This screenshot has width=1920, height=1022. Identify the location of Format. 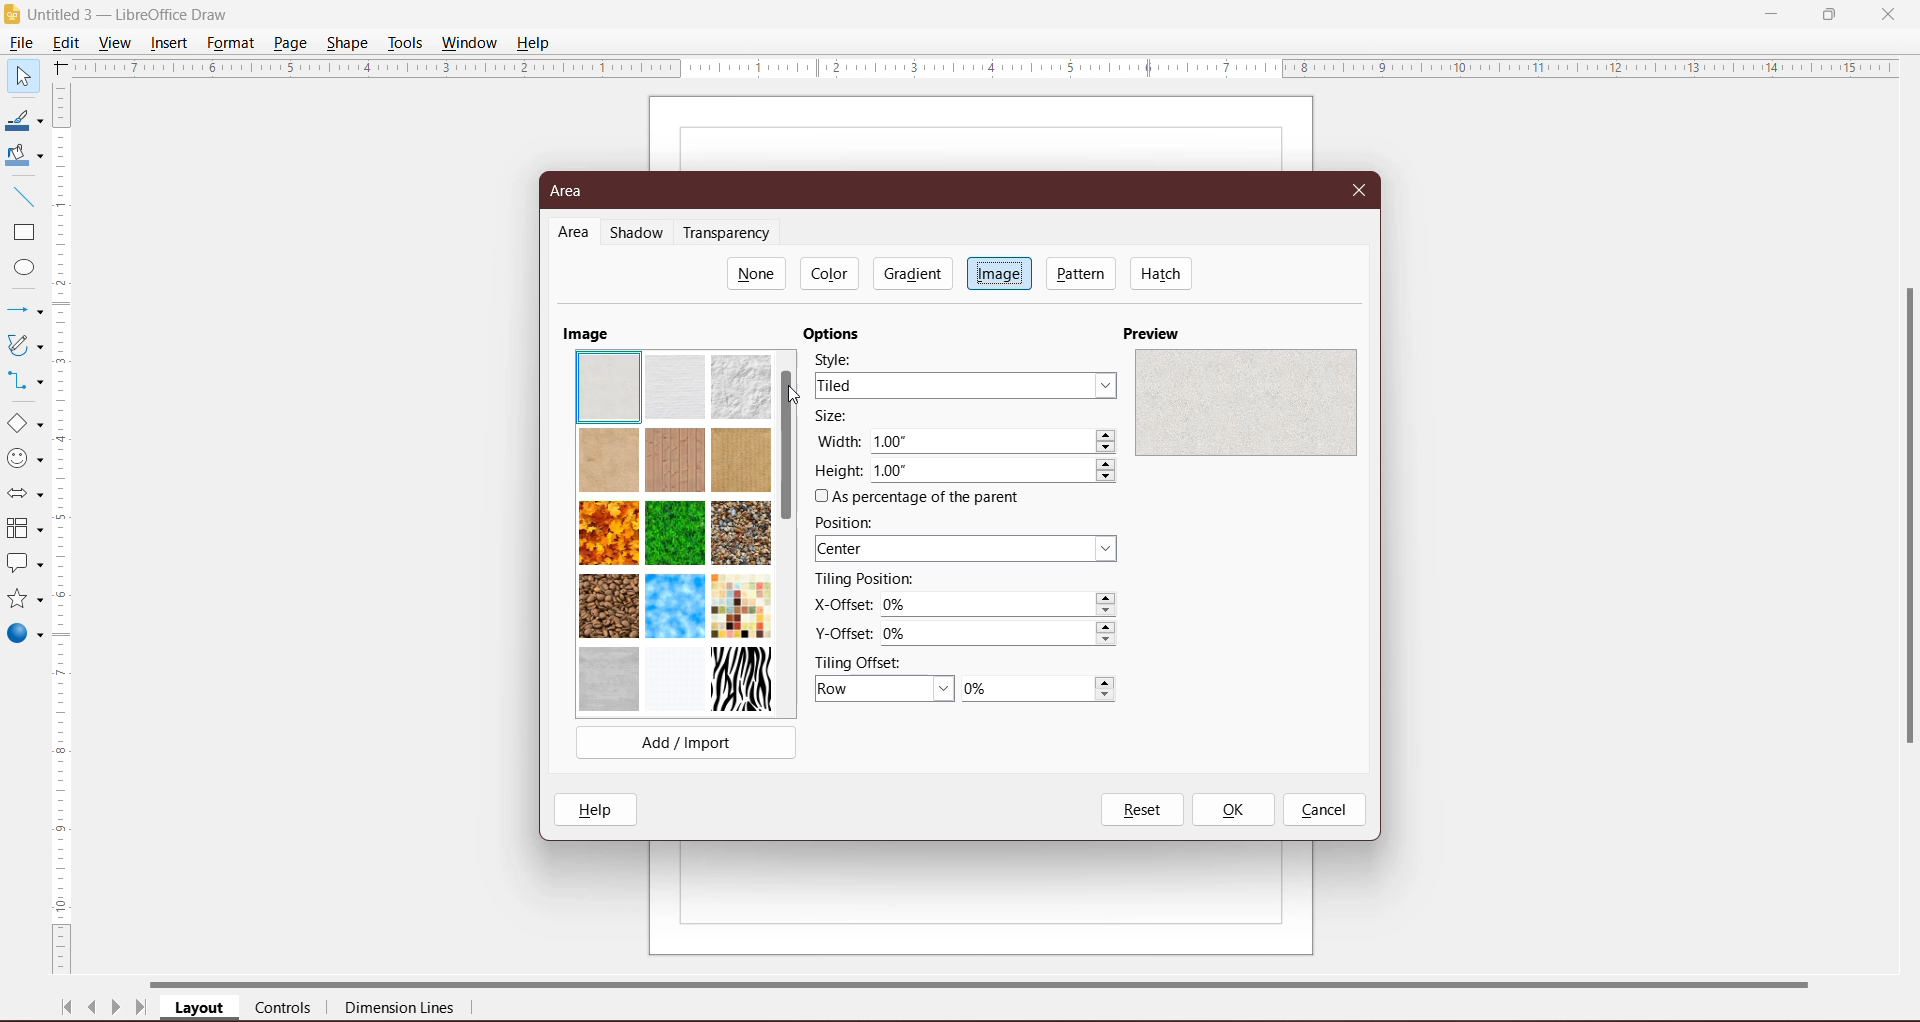
(230, 43).